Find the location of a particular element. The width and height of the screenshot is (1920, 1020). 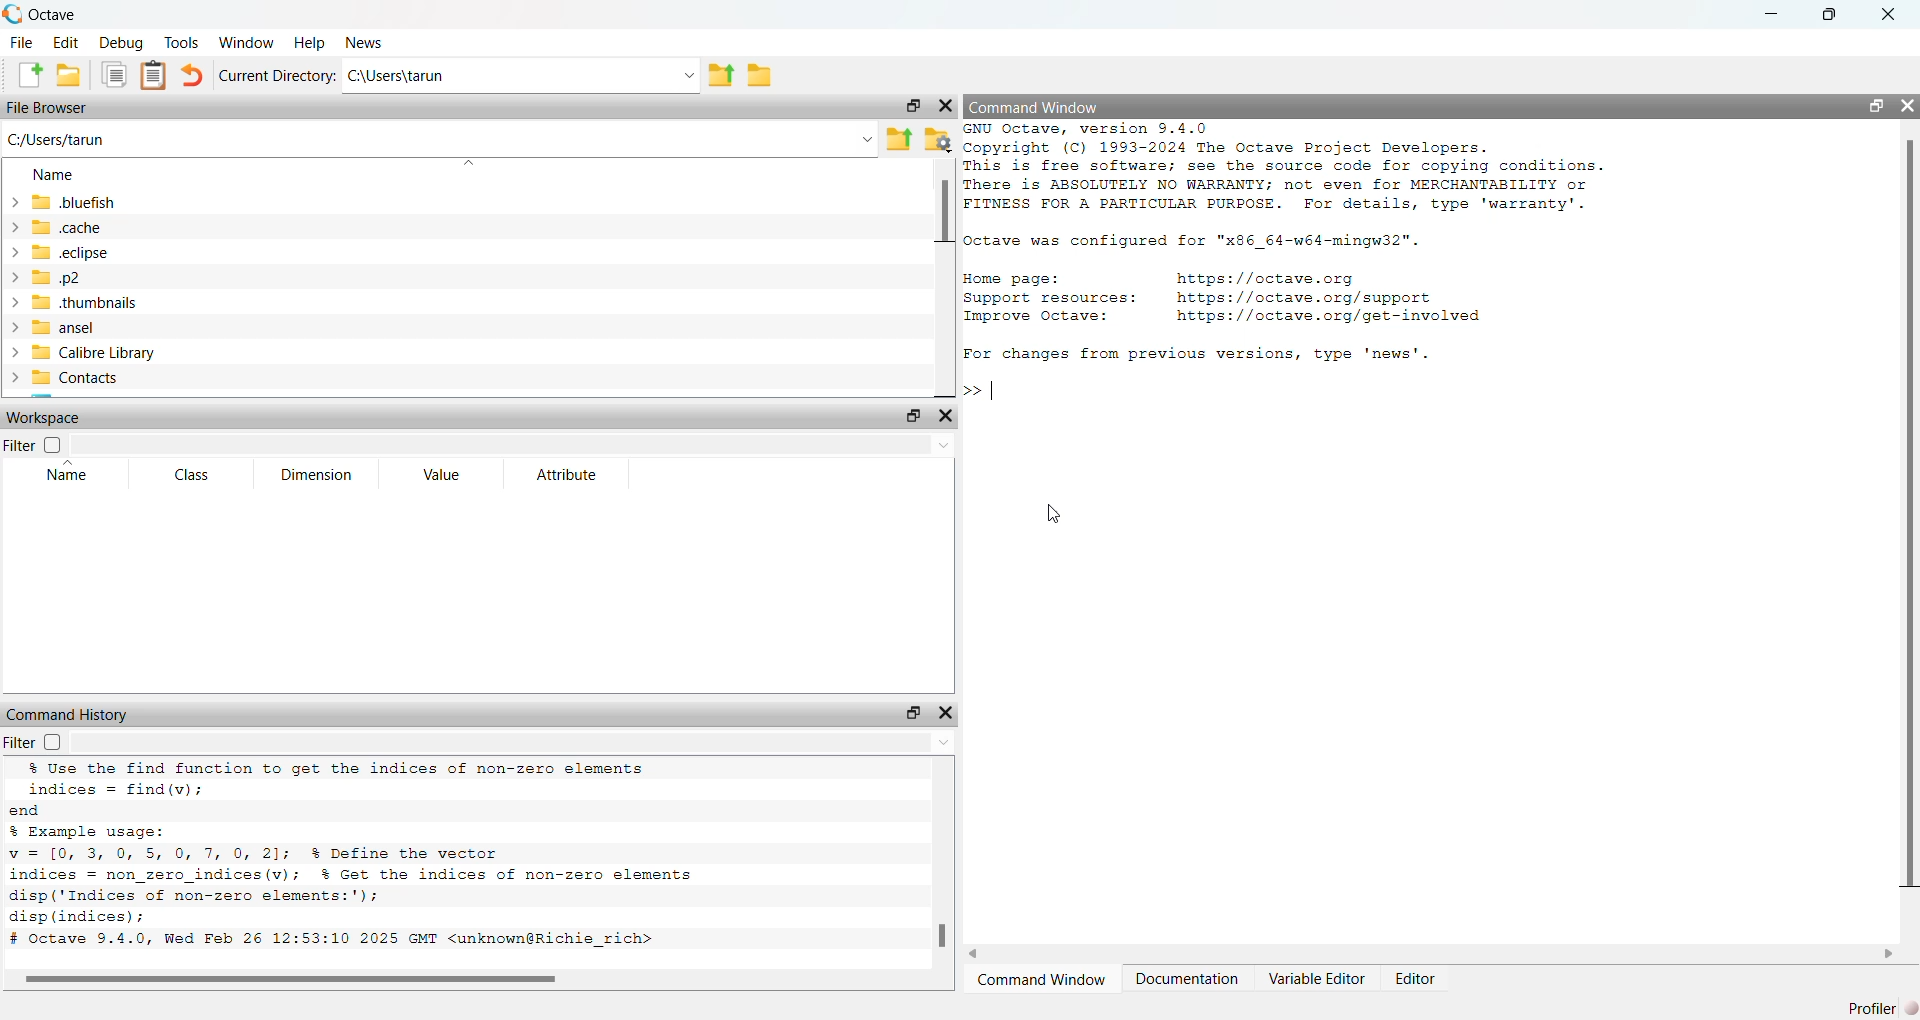

Workspace is located at coordinates (44, 415).